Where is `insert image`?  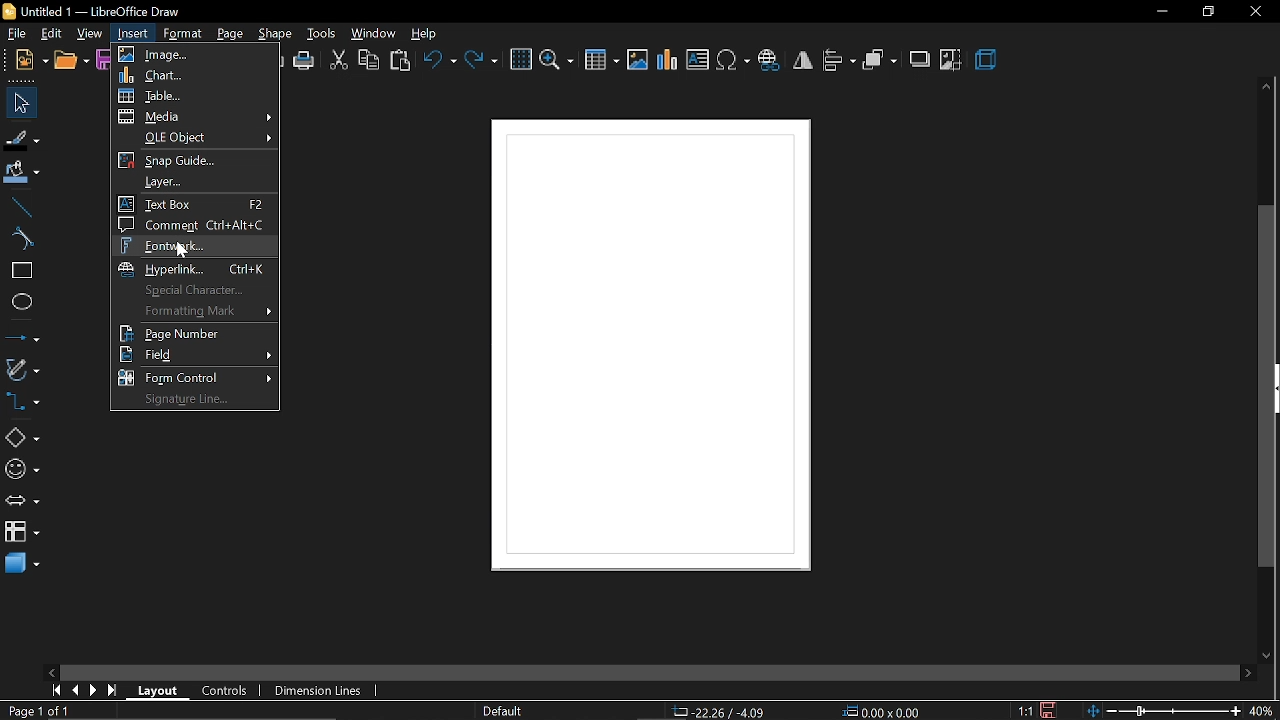
insert image is located at coordinates (638, 60).